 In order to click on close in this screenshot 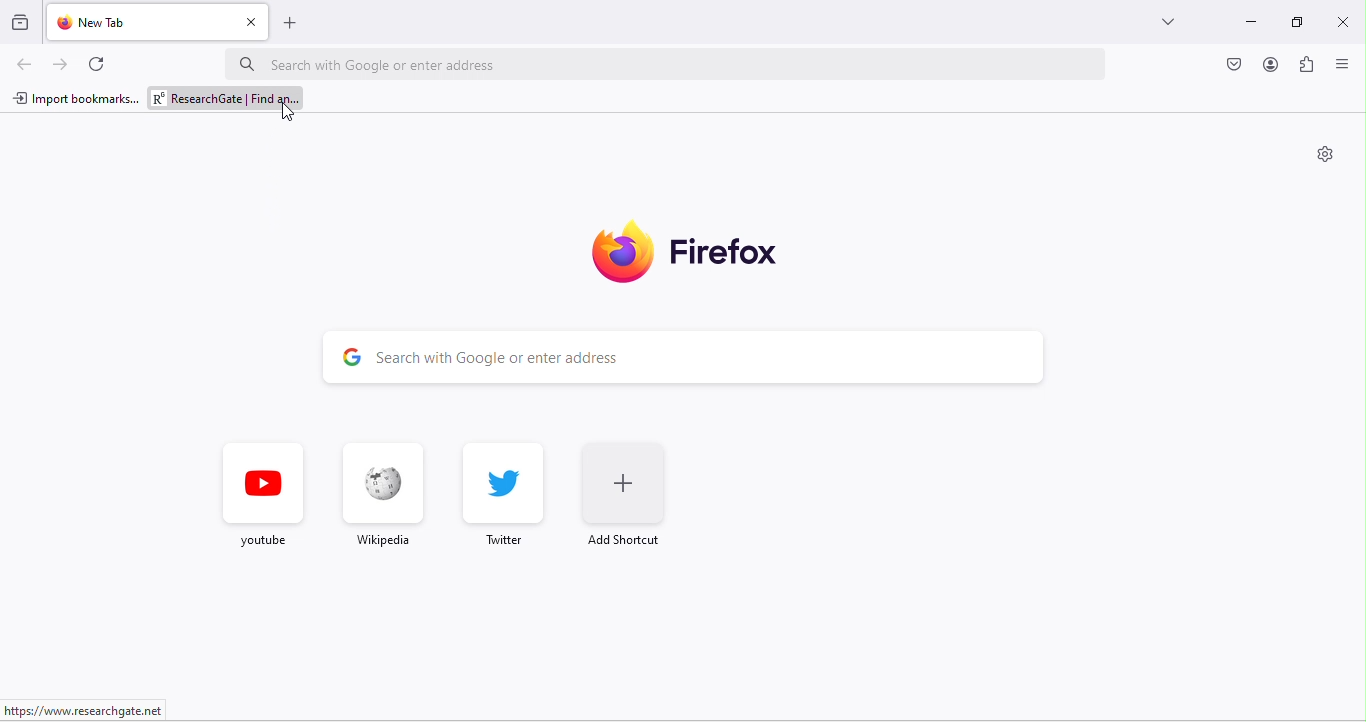, I will do `click(1340, 21)`.